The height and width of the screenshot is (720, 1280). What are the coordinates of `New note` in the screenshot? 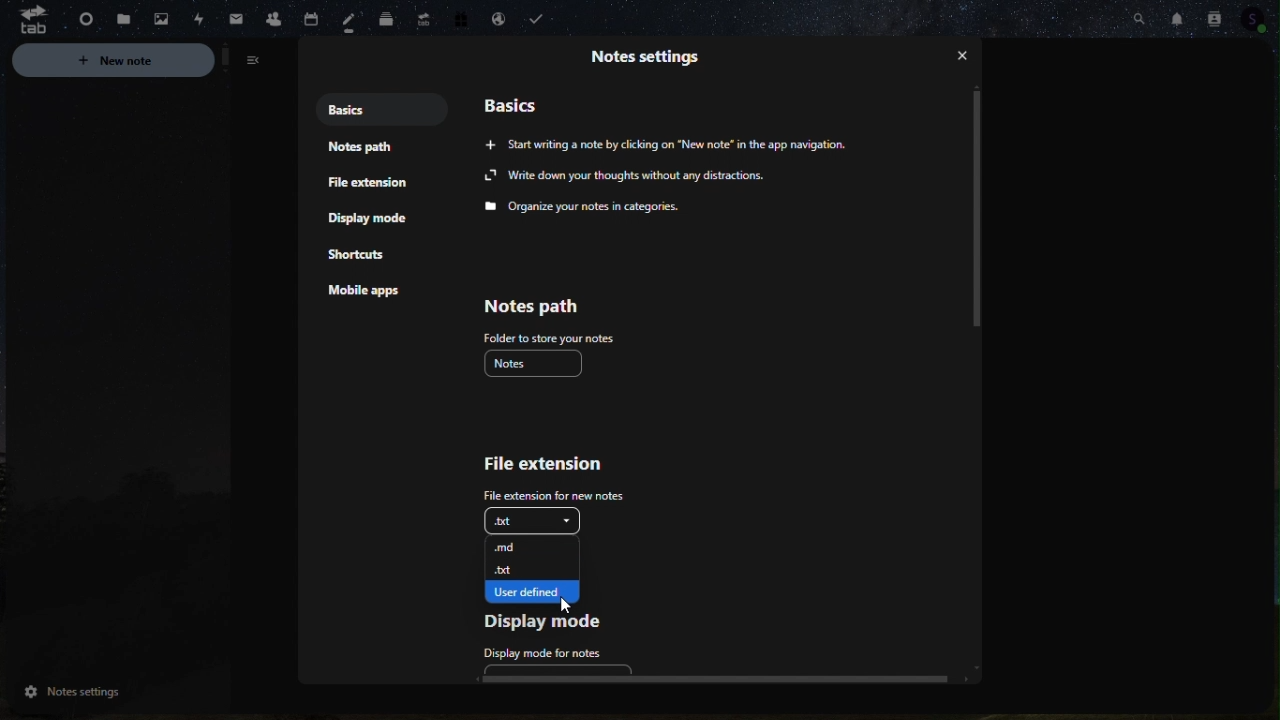 It's located at (144, 61).